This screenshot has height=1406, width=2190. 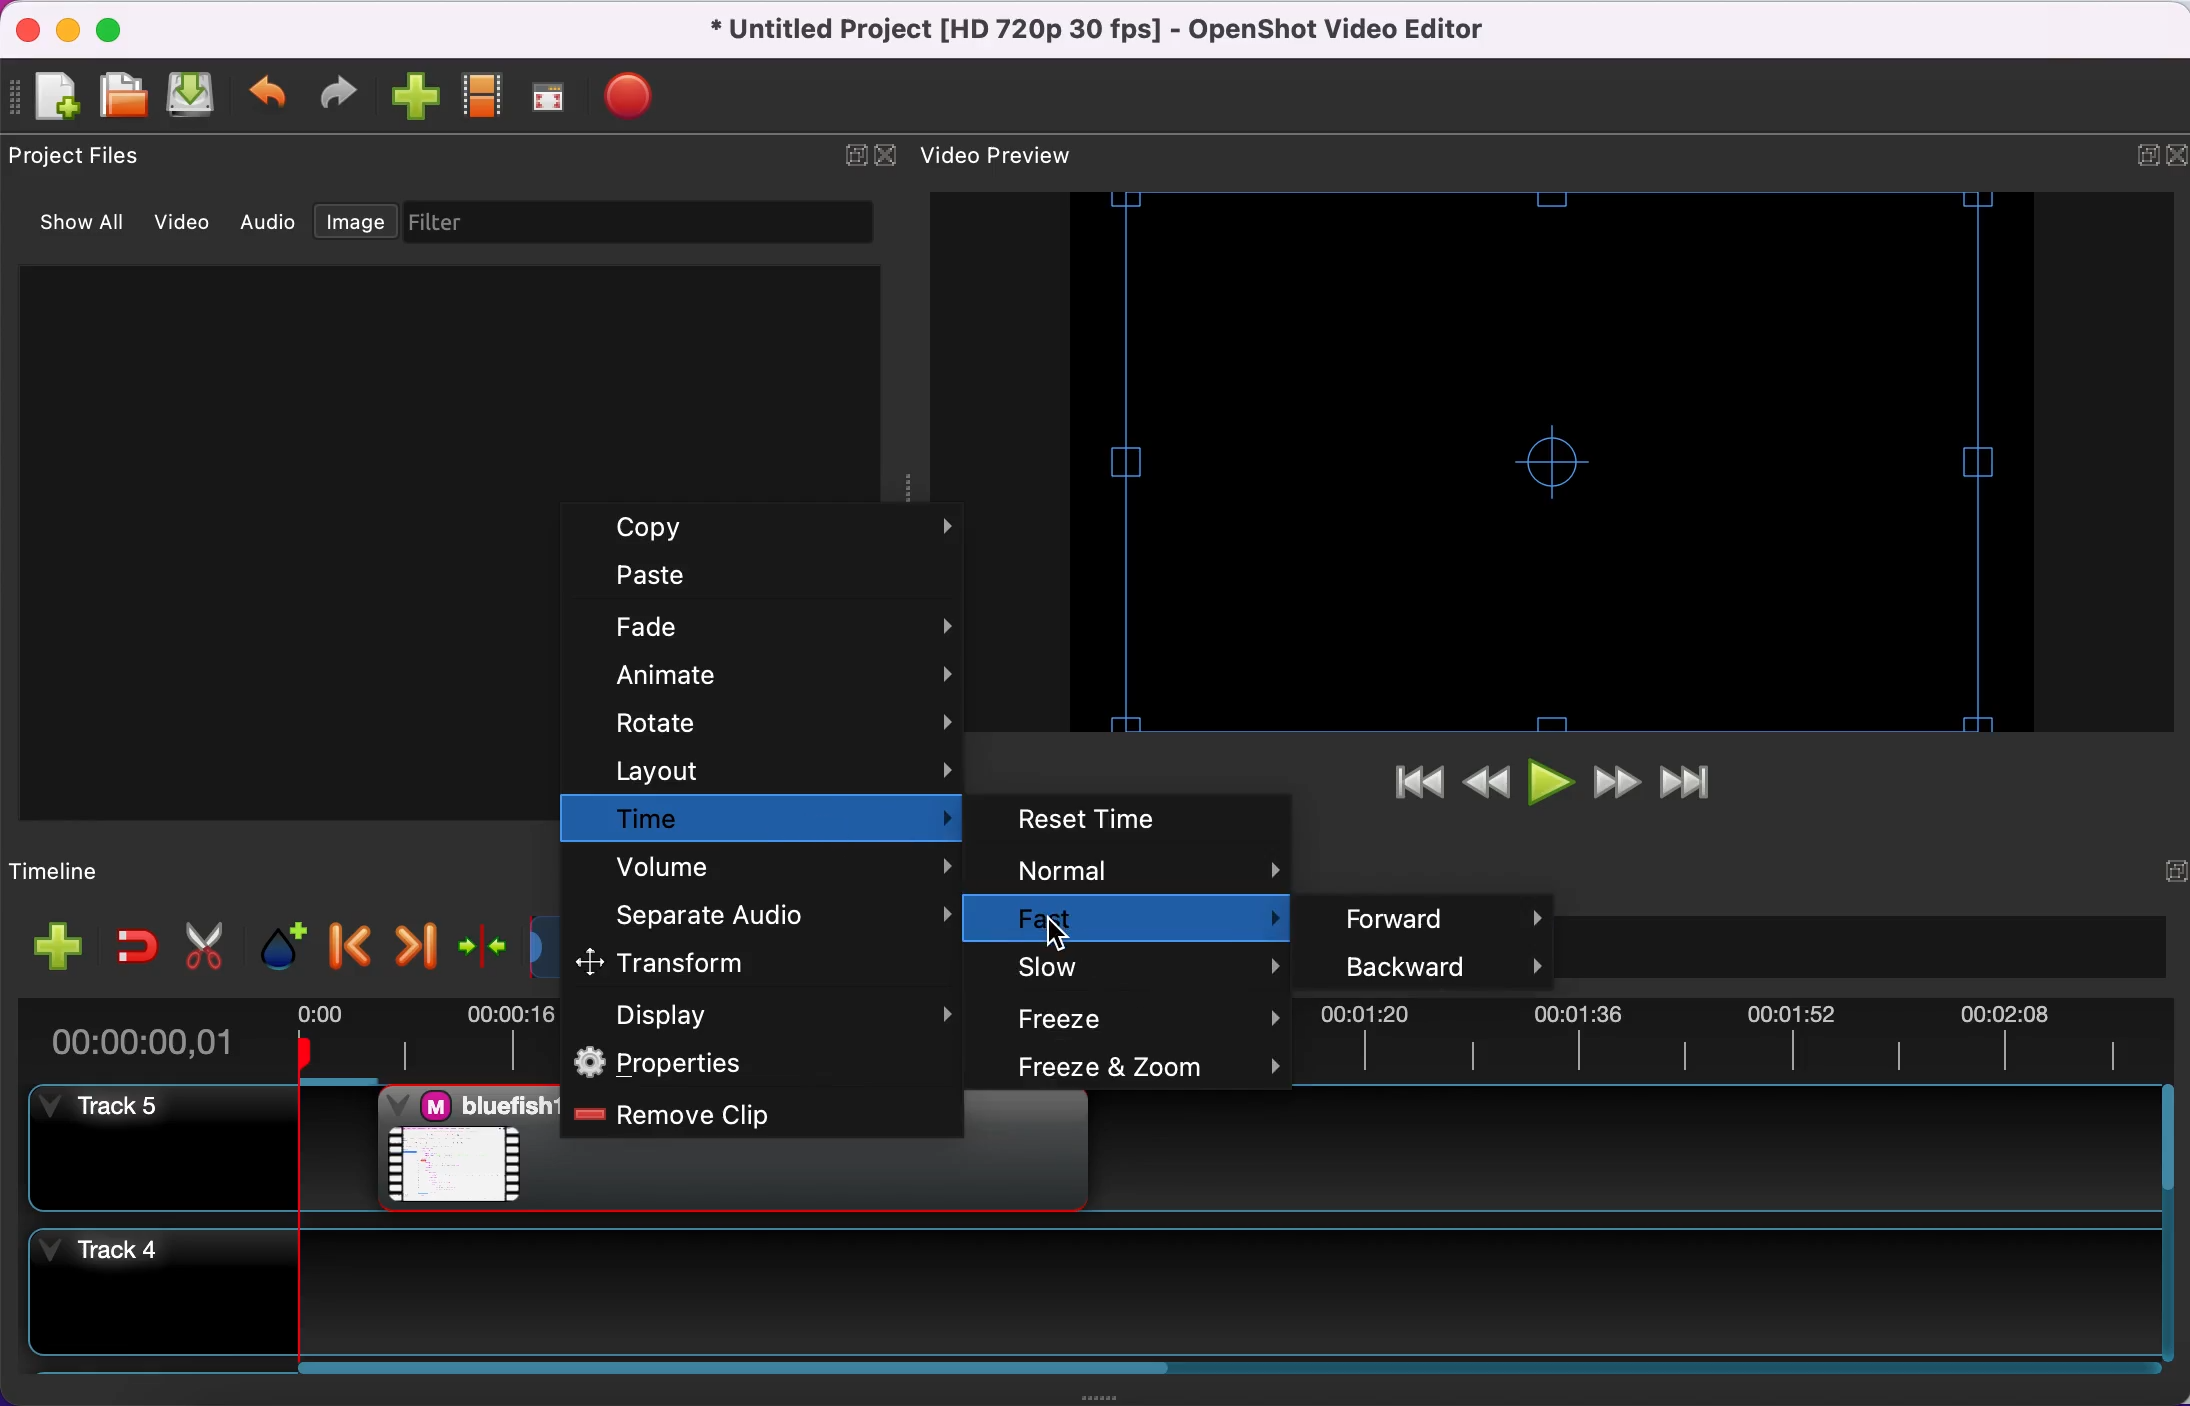 I want to click on separate audio, so click(x=772, y=917).